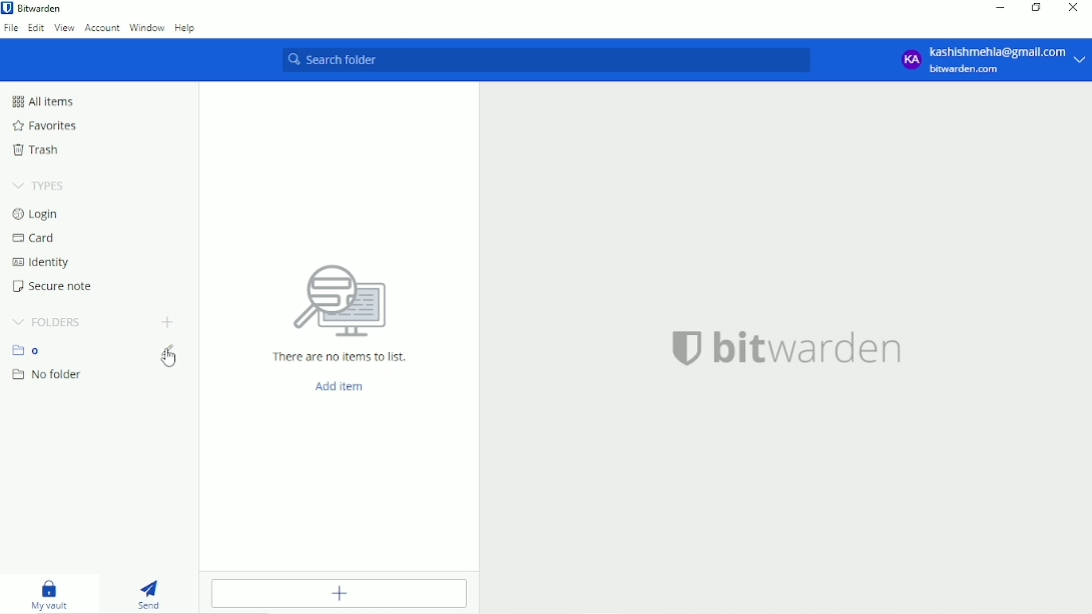 The height and width of the screenshot is (614, 1092). I want to click on Secure note, so click(55, 286).